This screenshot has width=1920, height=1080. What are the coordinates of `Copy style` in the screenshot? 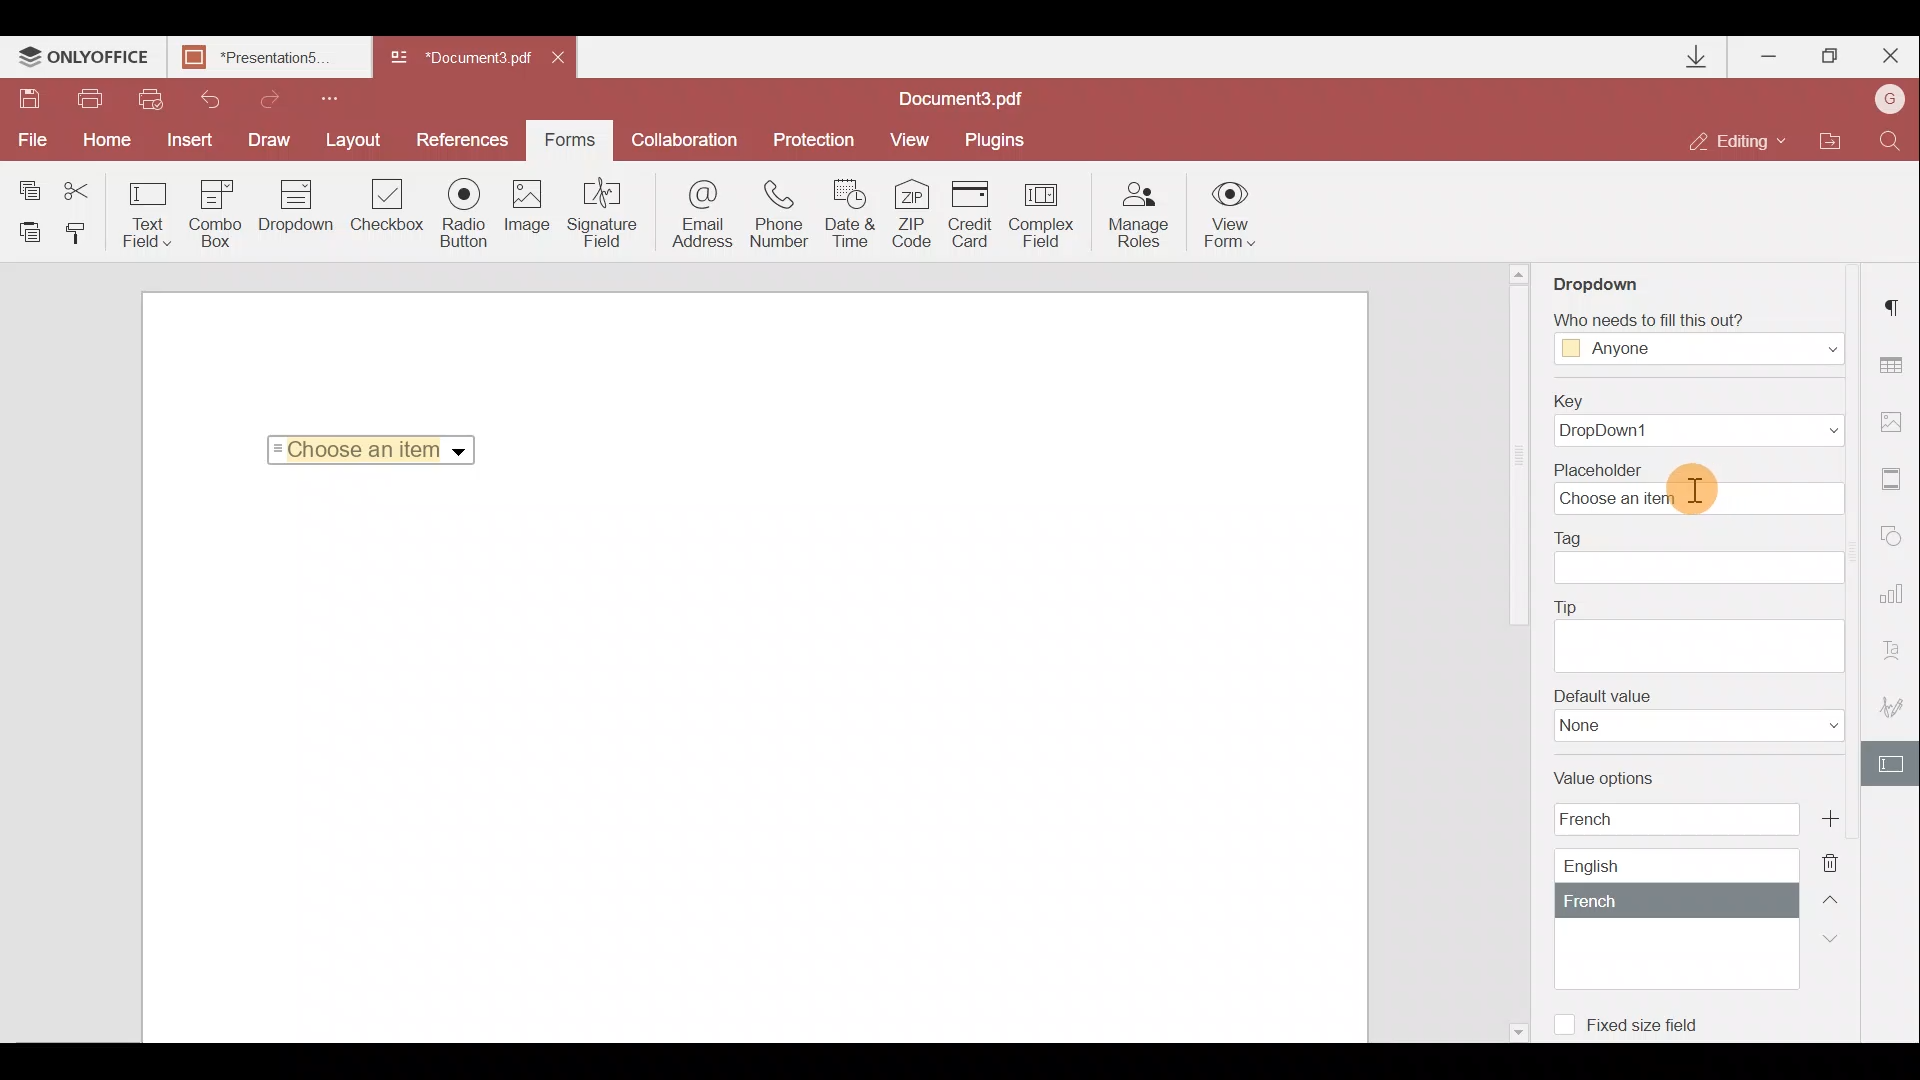 It's located at (82, 232).